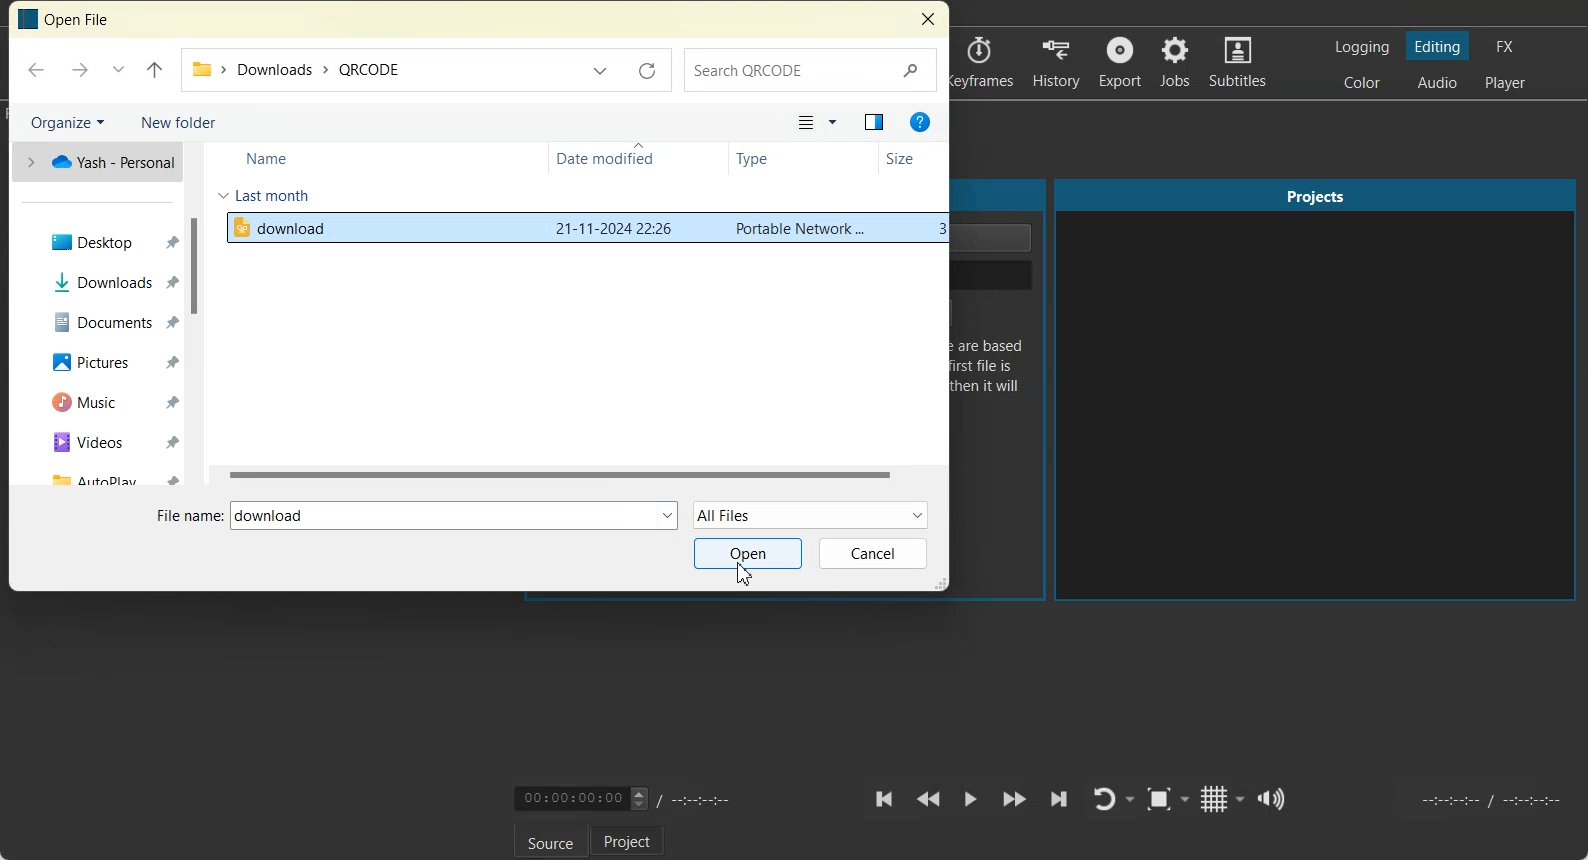  What do you see at coordinates (928, 800) in the screenshot?
I see `Play quickly backward` at bounding box center [928, 800].